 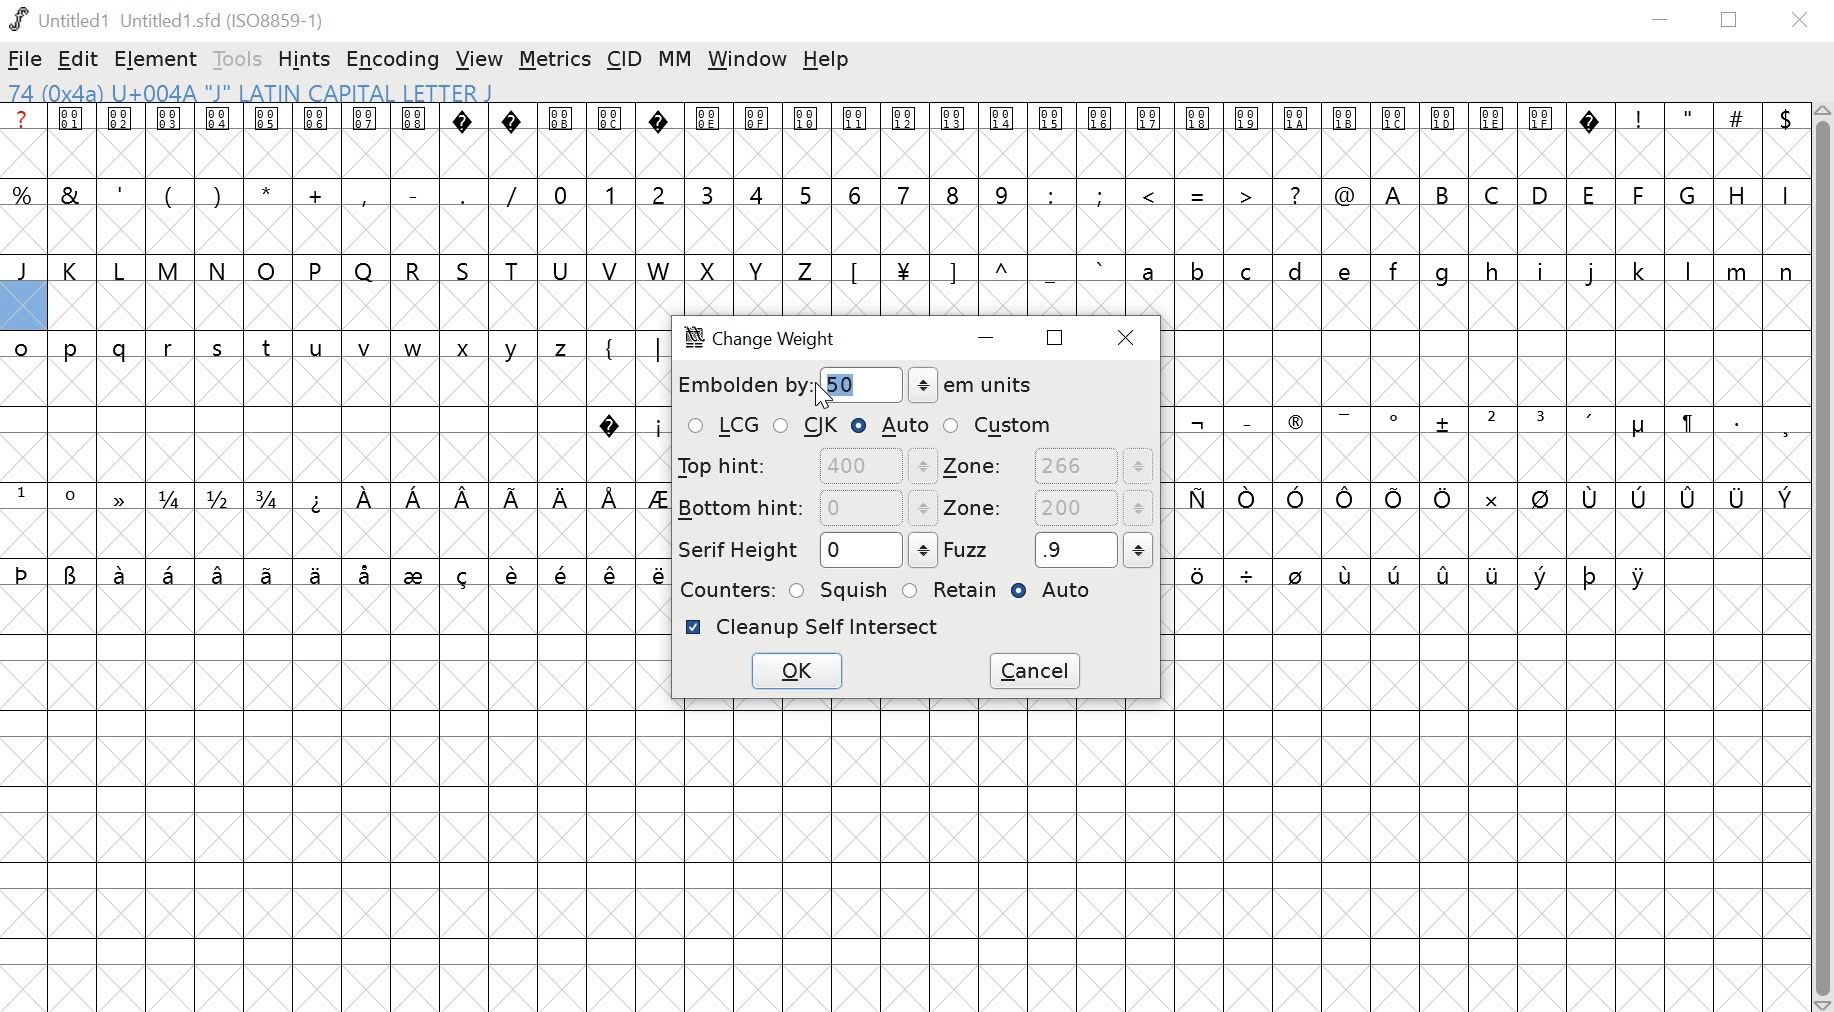 What do you see at coordinates (772, 340) in the screenshot?
I see `change weight` at bounding box center [772, 340].